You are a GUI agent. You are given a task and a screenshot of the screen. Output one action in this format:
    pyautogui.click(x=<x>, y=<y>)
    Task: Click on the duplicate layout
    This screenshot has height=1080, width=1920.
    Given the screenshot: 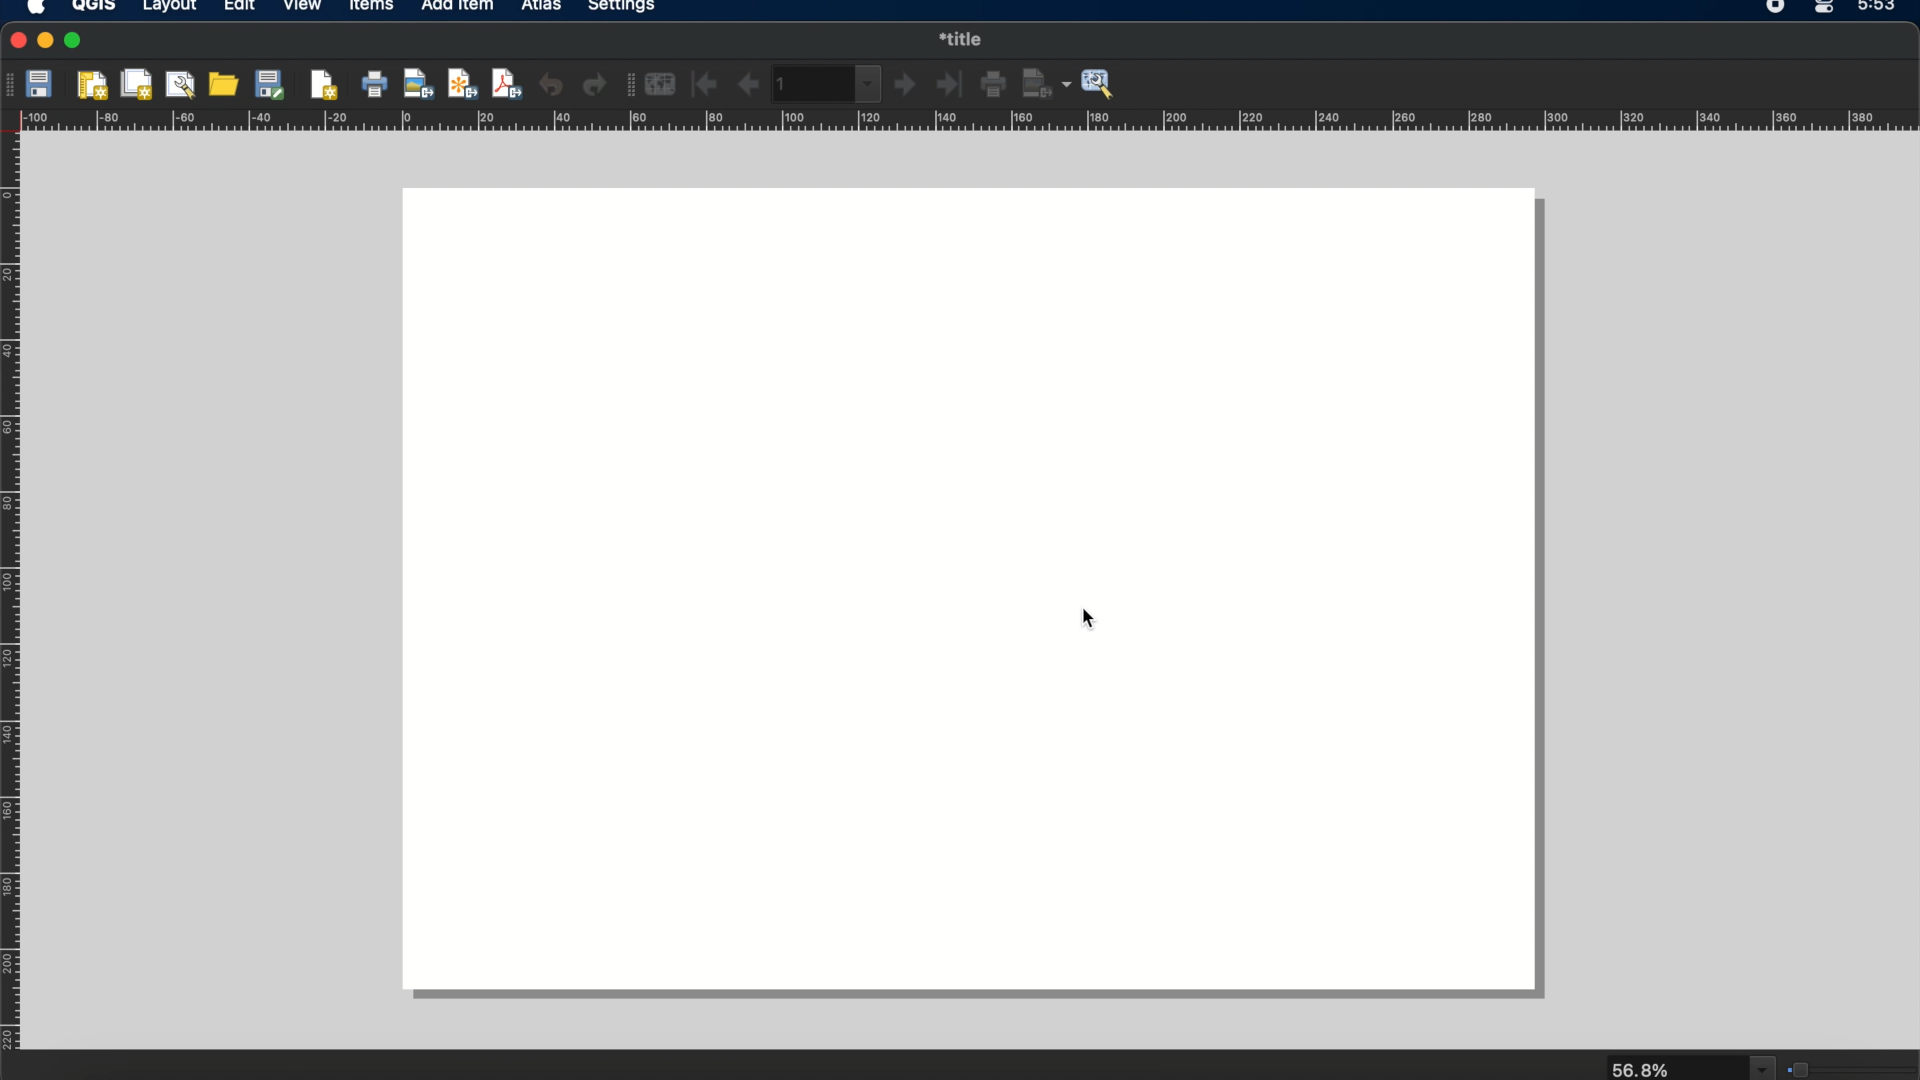 What is the action you would take?
    pyautogui.click(x=139, y=83)
    